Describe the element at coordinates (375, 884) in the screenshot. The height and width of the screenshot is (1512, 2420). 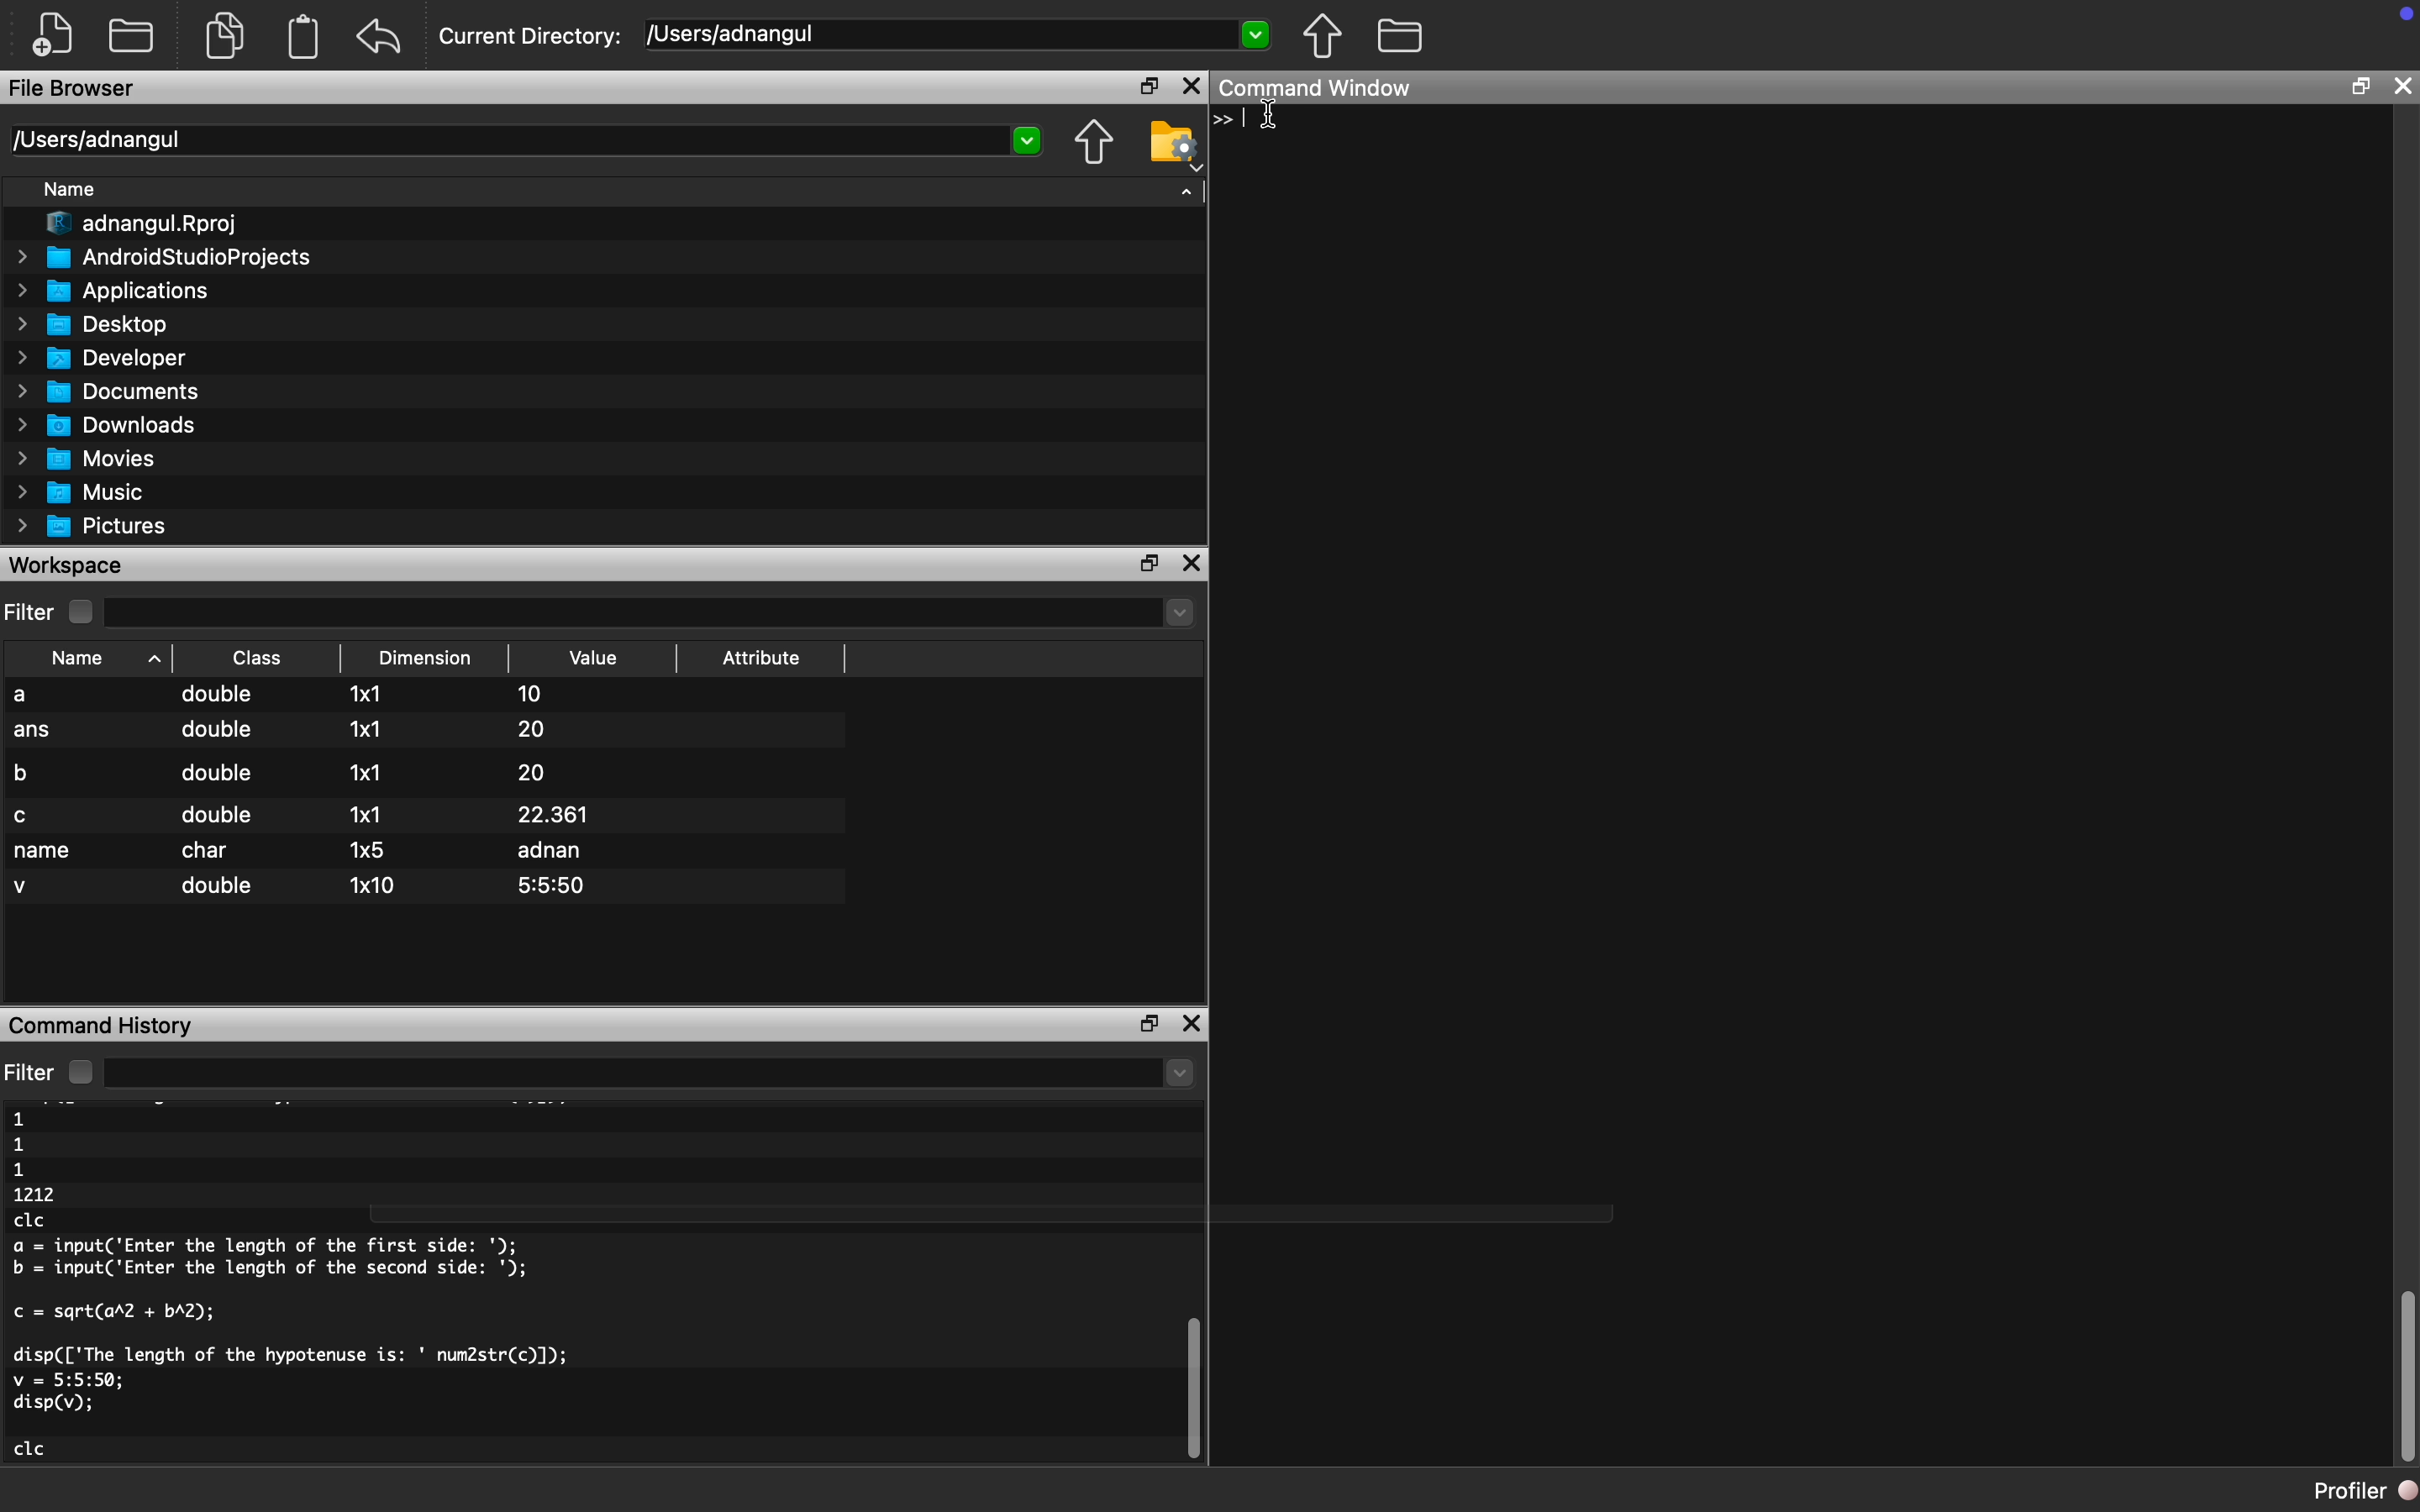
I see `1x10` at that location.